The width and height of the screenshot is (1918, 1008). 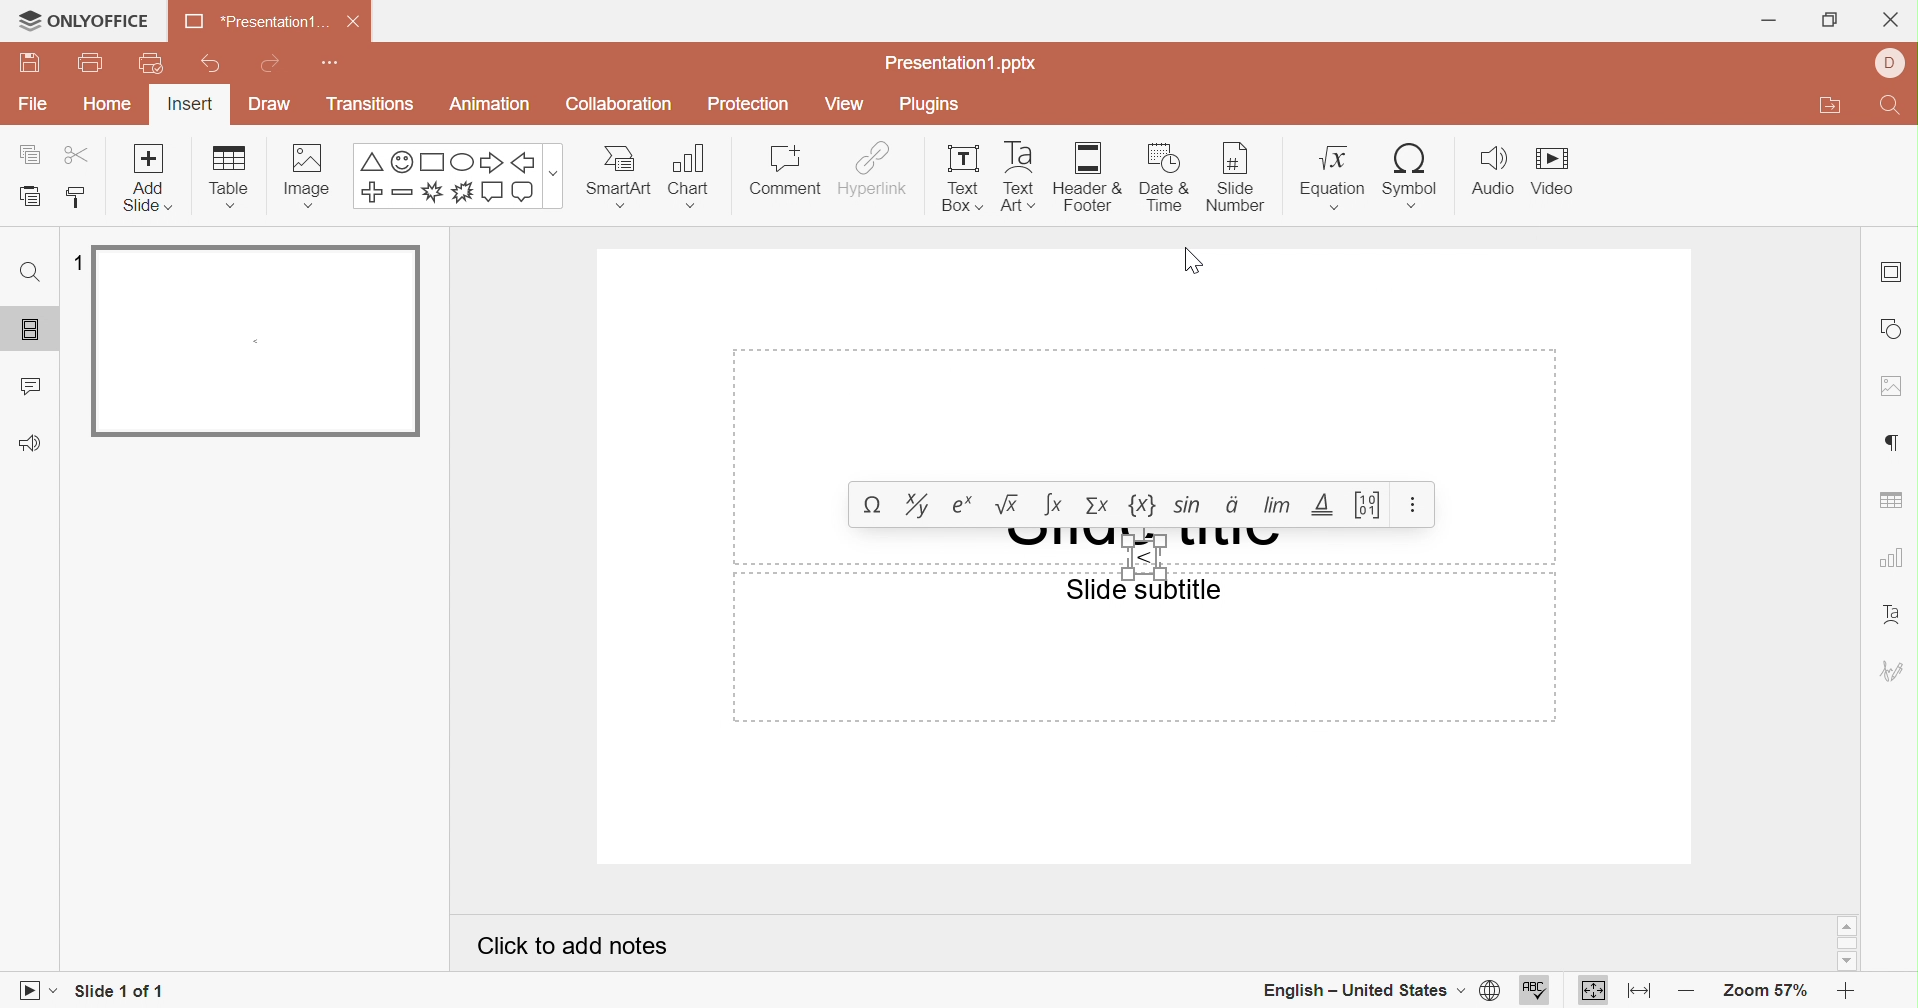 What do you see at coordinates (1558, 169) in the screenshot?
I see `Video` at bounding box center [1558, 169].